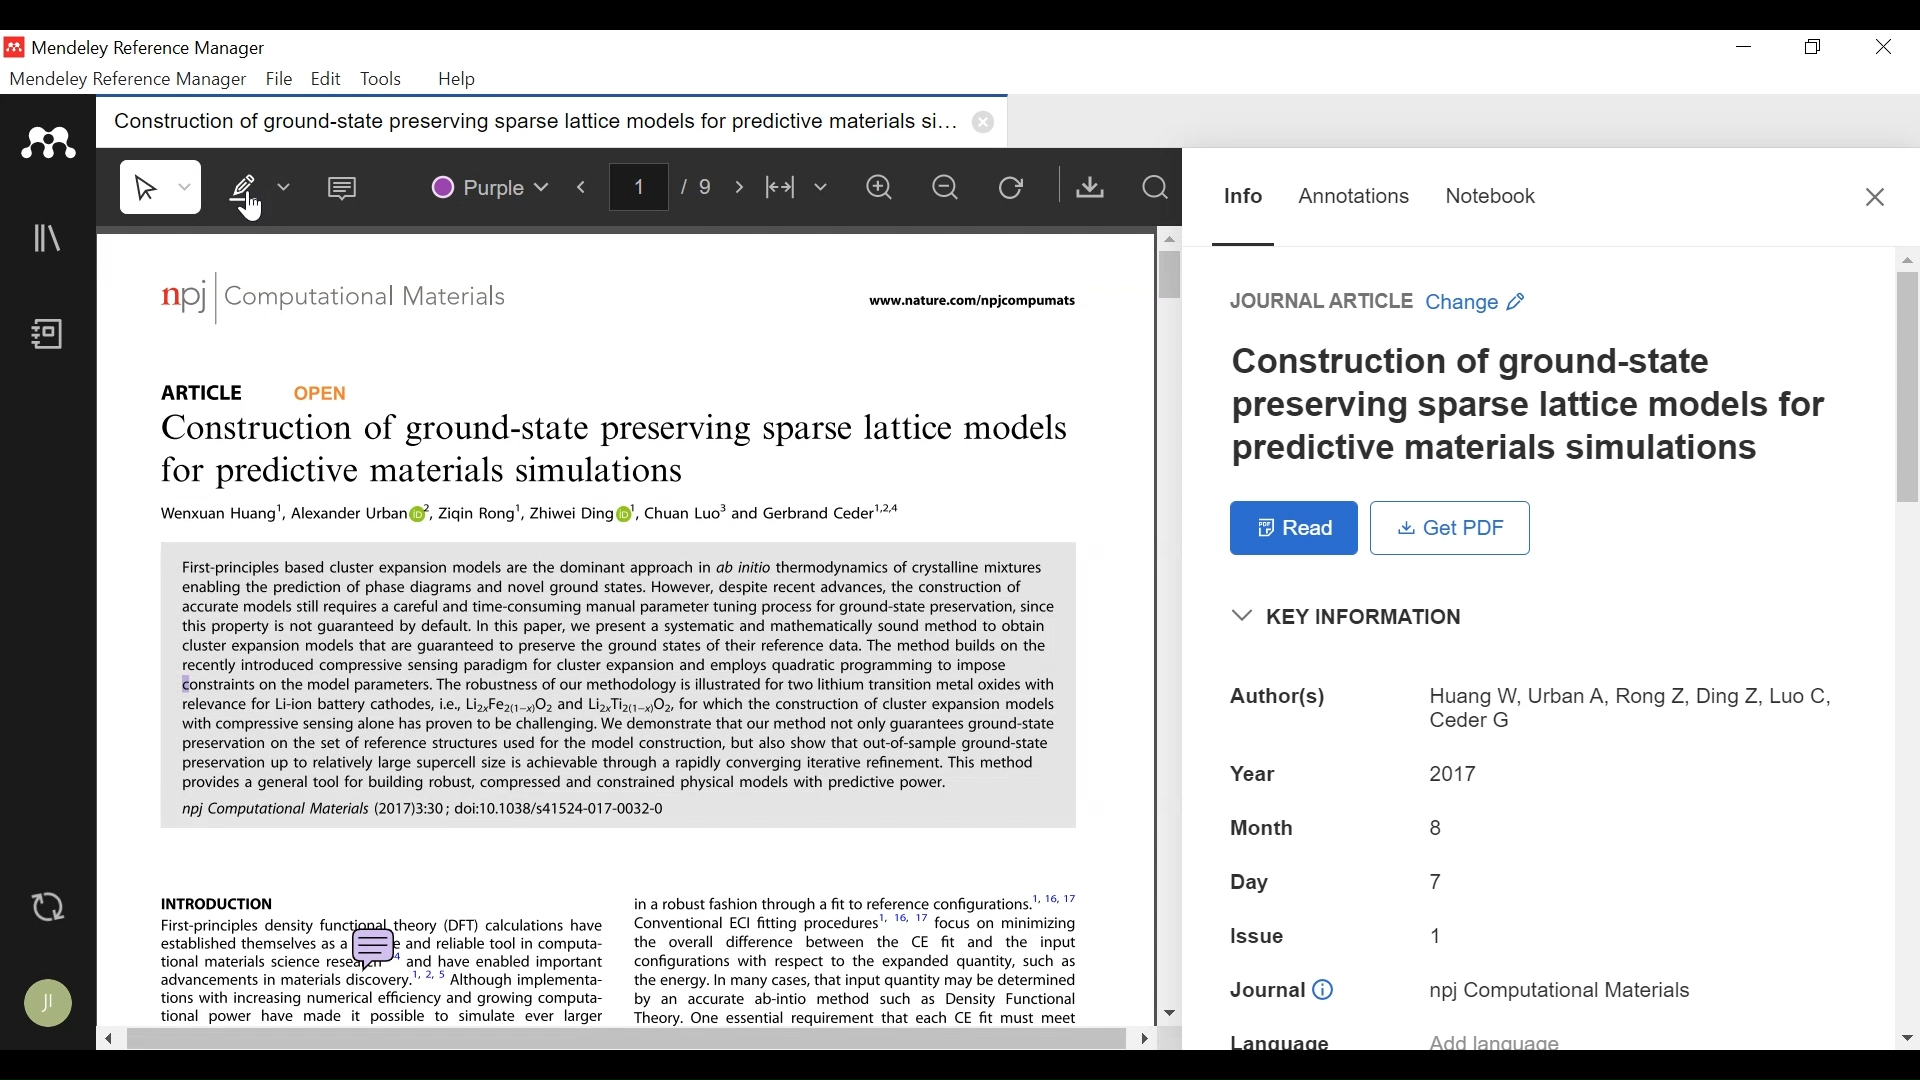  I want to click on Color, so click(488, 184).